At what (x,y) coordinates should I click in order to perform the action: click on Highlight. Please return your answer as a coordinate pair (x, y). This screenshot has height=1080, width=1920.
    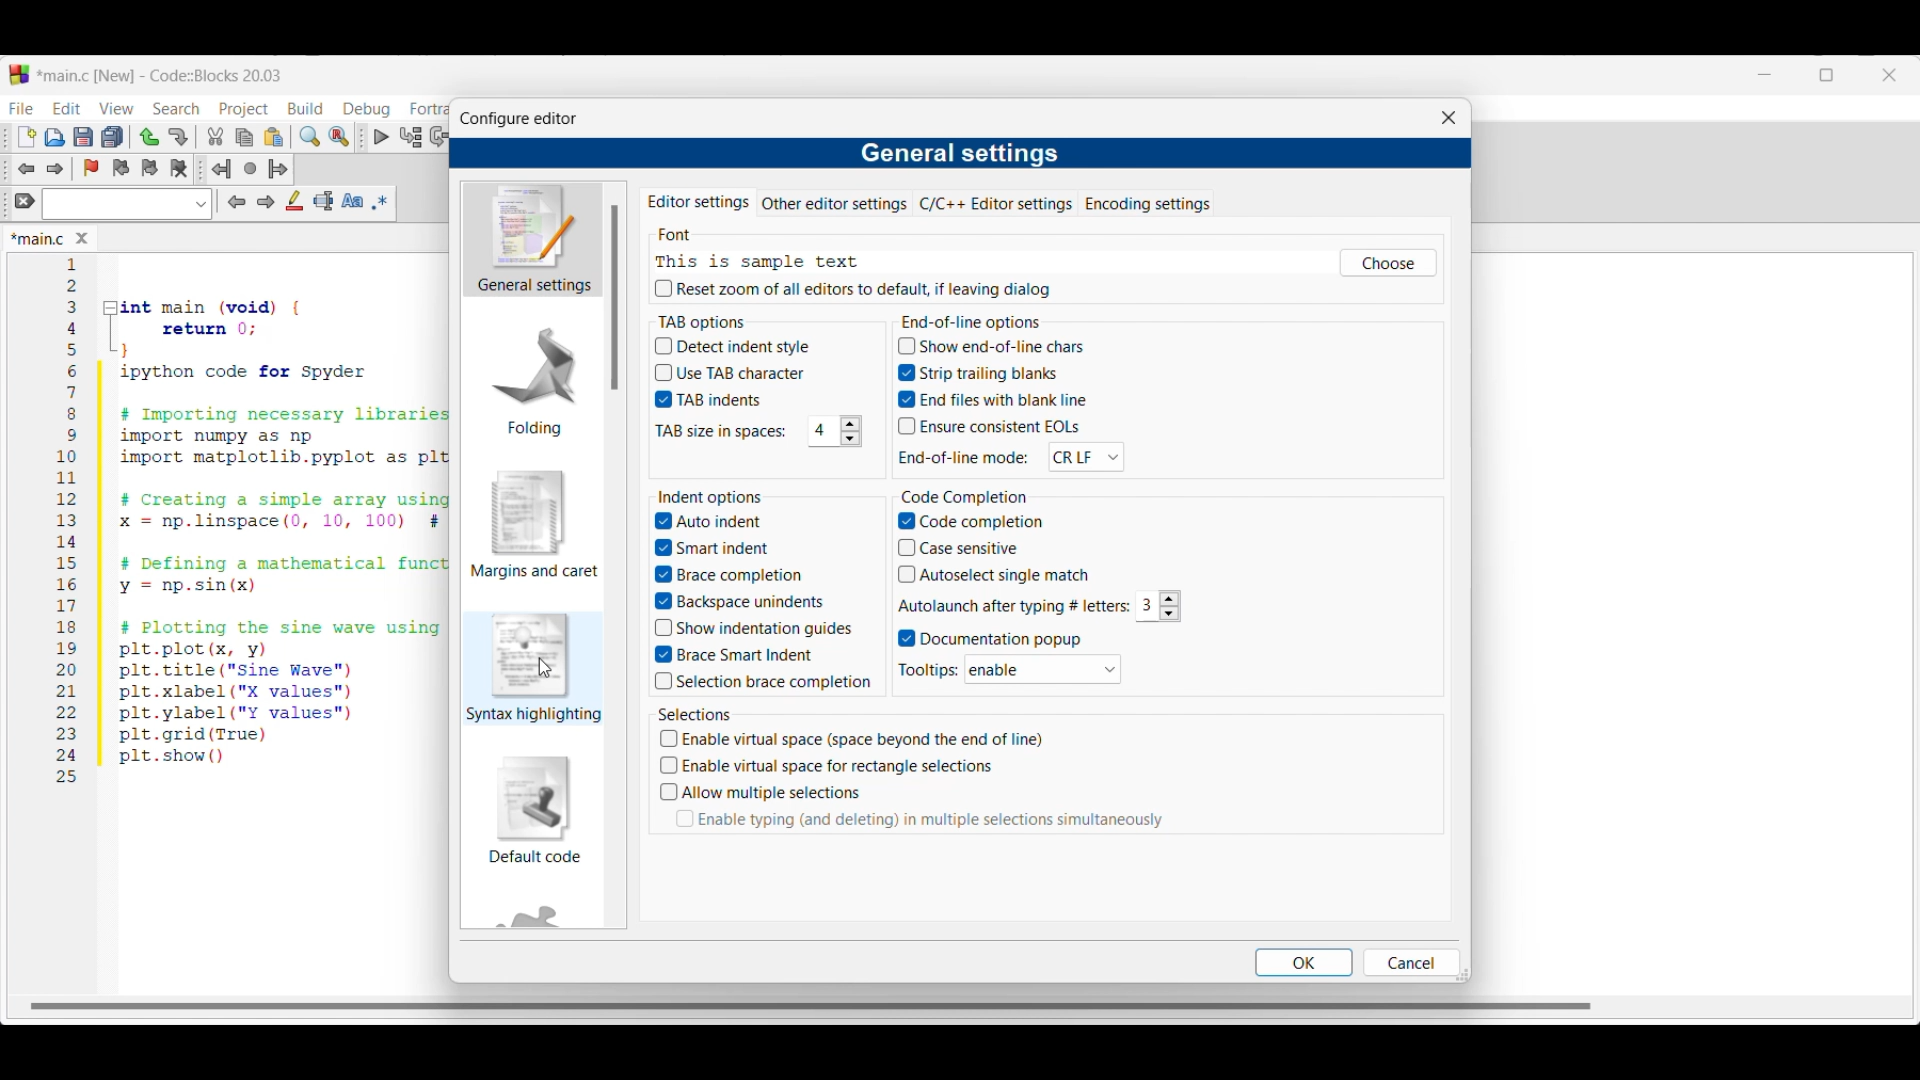
    Looking at the image, I should click on (294, 200).